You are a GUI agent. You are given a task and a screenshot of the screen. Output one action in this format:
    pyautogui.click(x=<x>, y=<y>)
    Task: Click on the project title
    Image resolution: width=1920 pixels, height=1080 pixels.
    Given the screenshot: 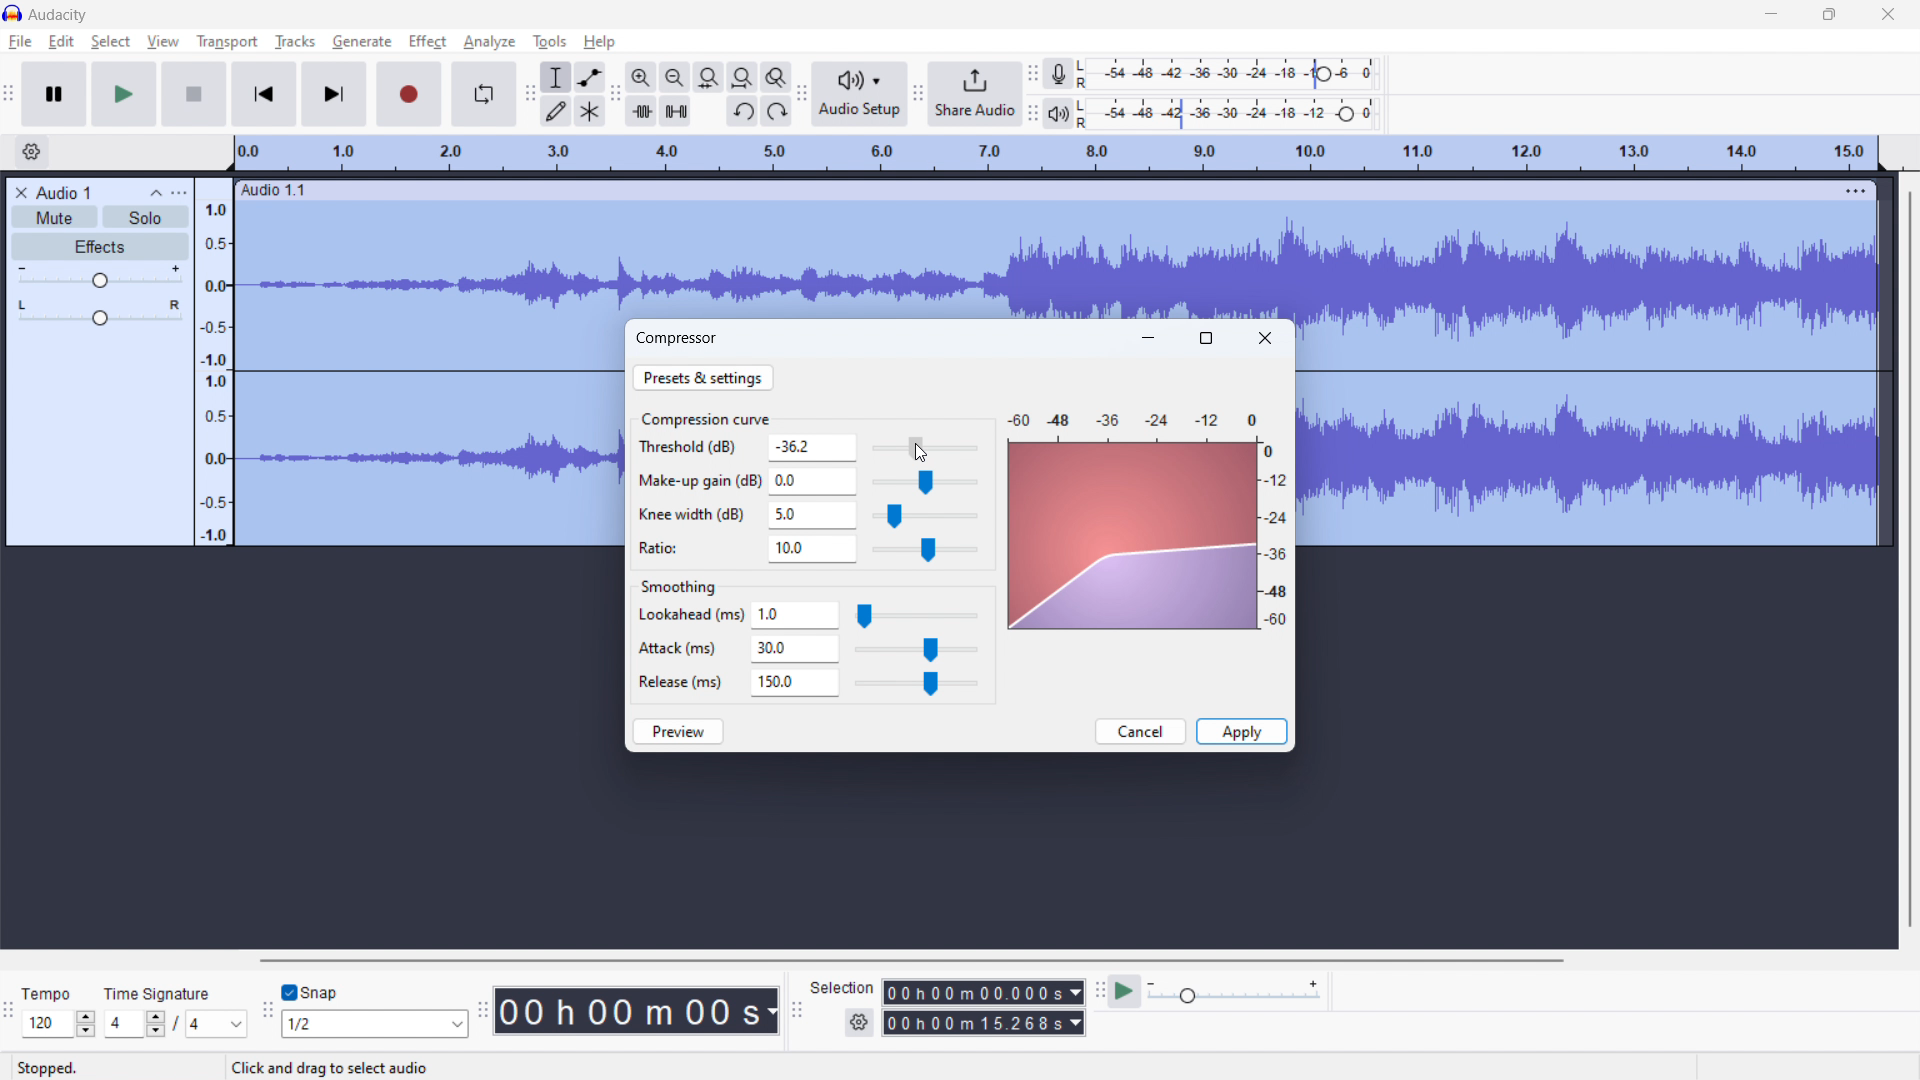 What is the action you would take?
    pyautogui.click(x=63, y=193)
    